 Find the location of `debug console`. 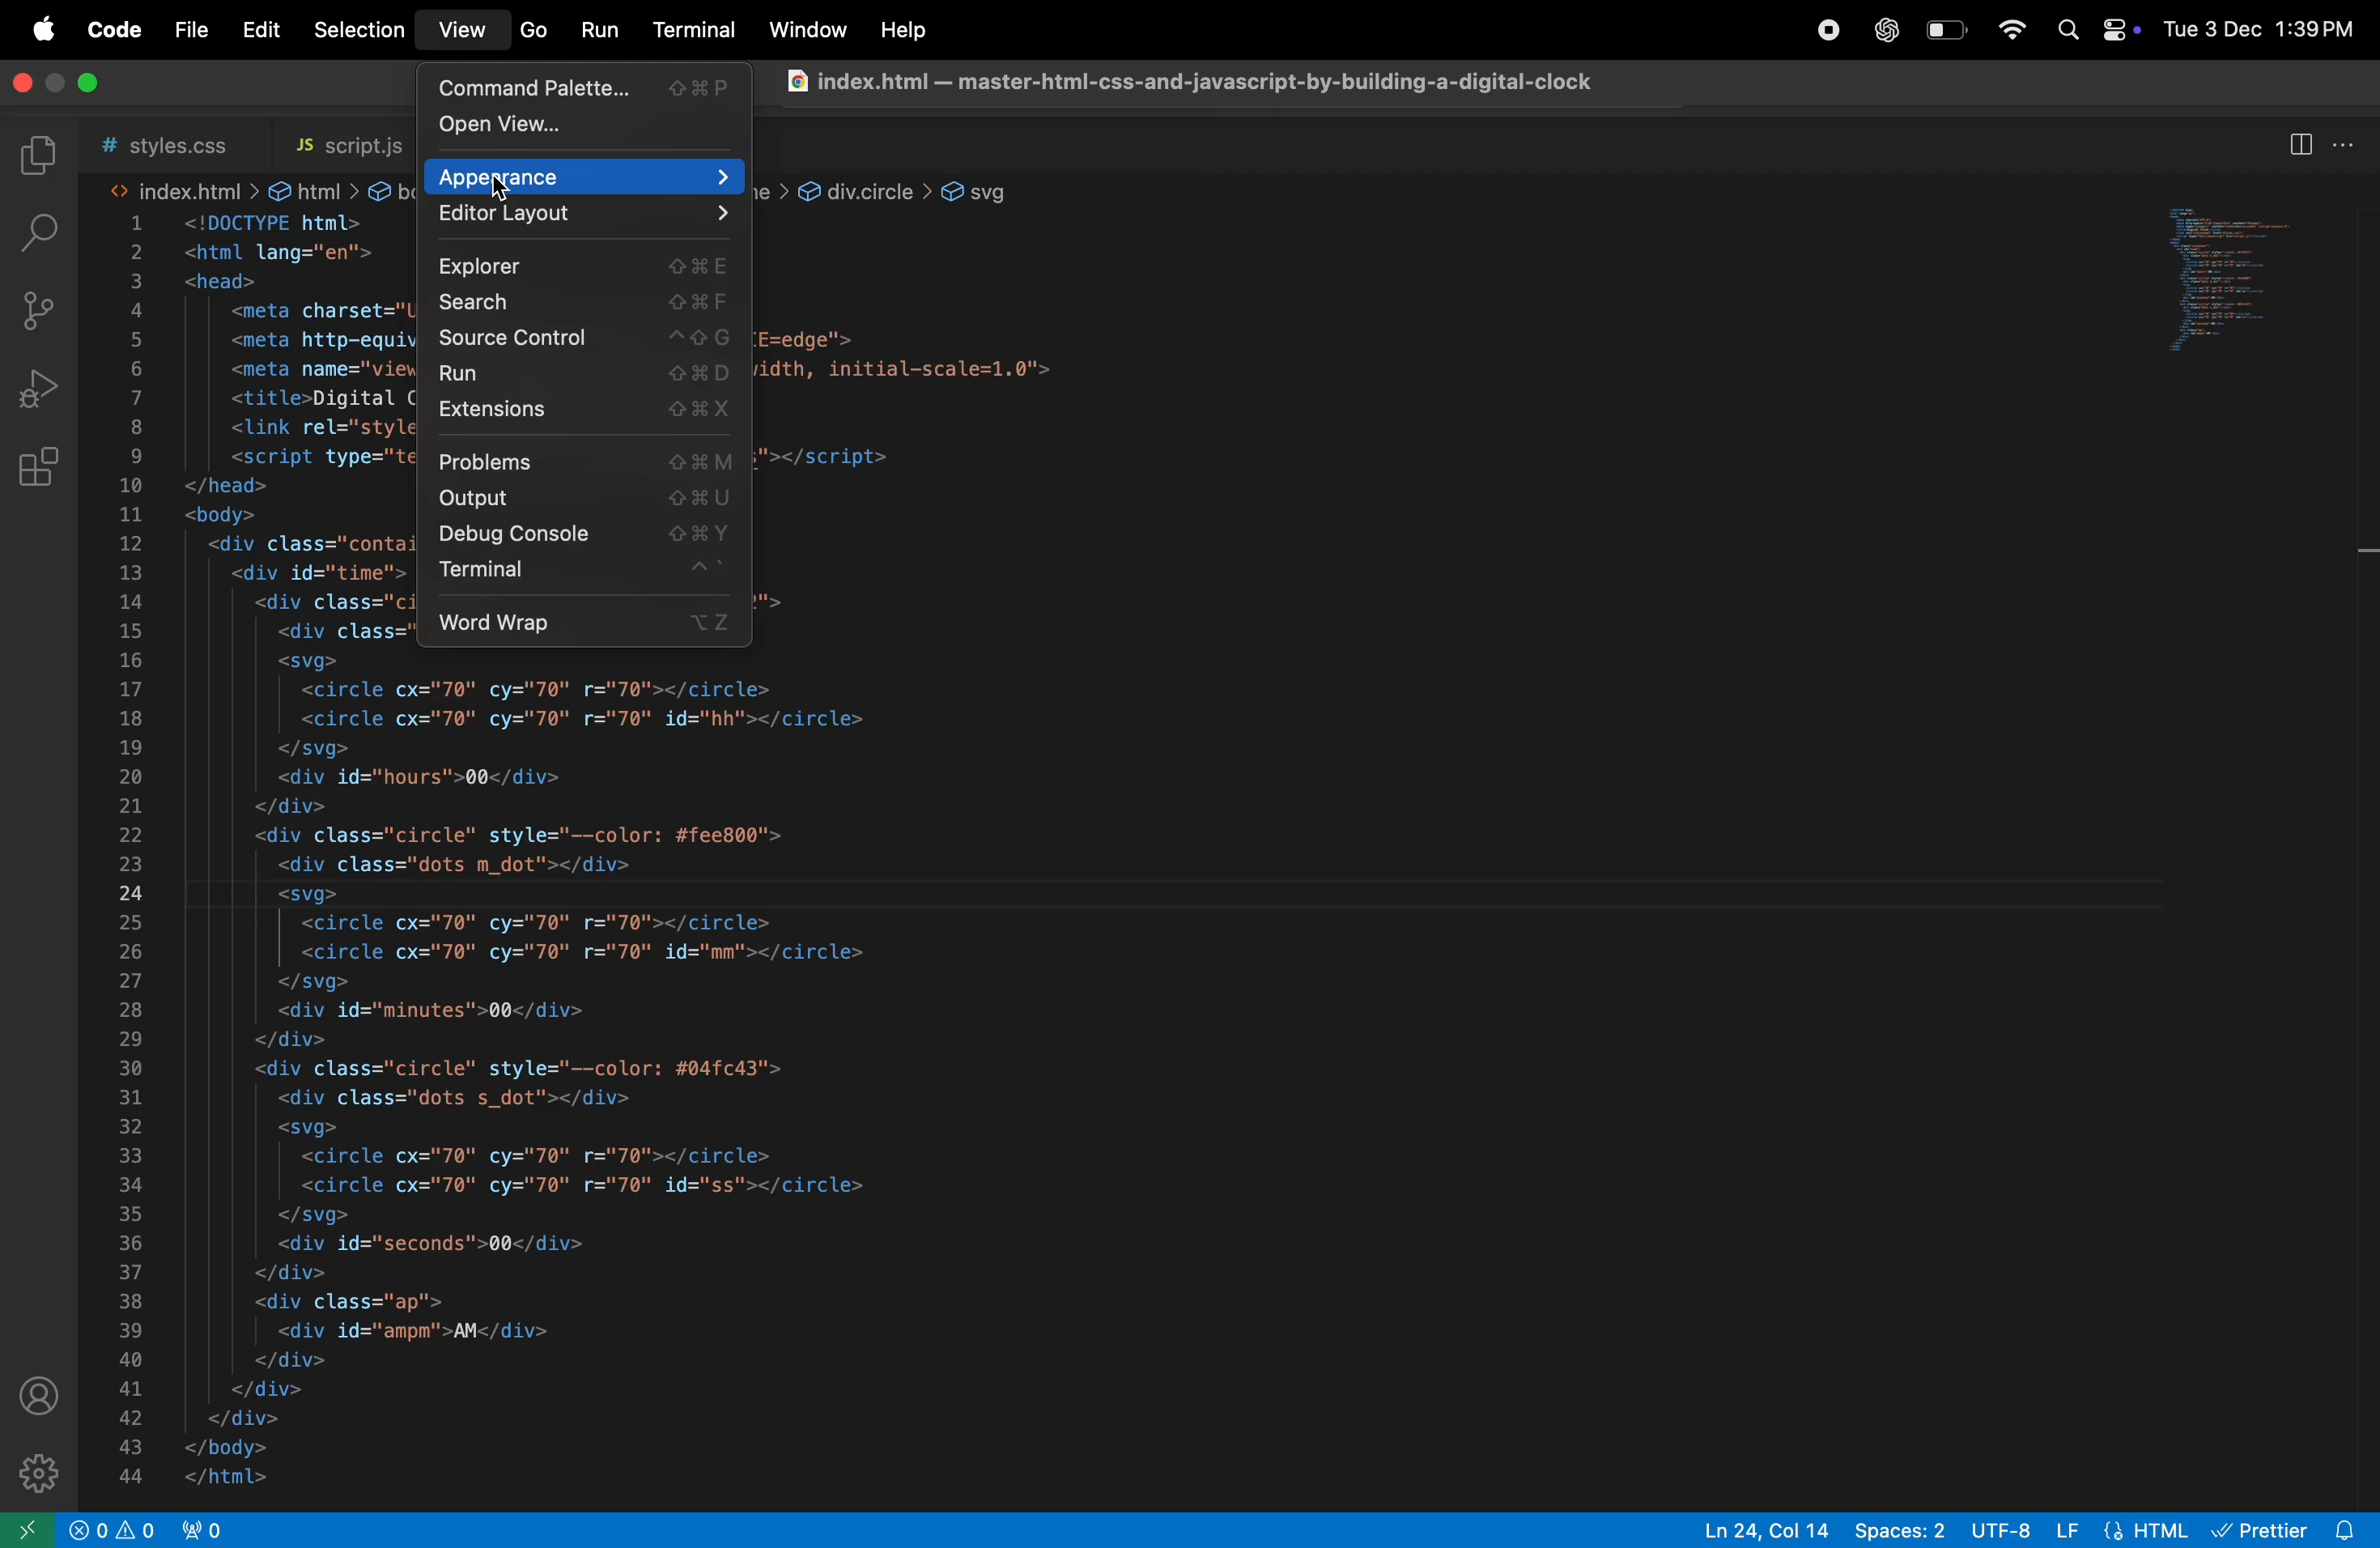

debug console is located at coordinates (581, 537).